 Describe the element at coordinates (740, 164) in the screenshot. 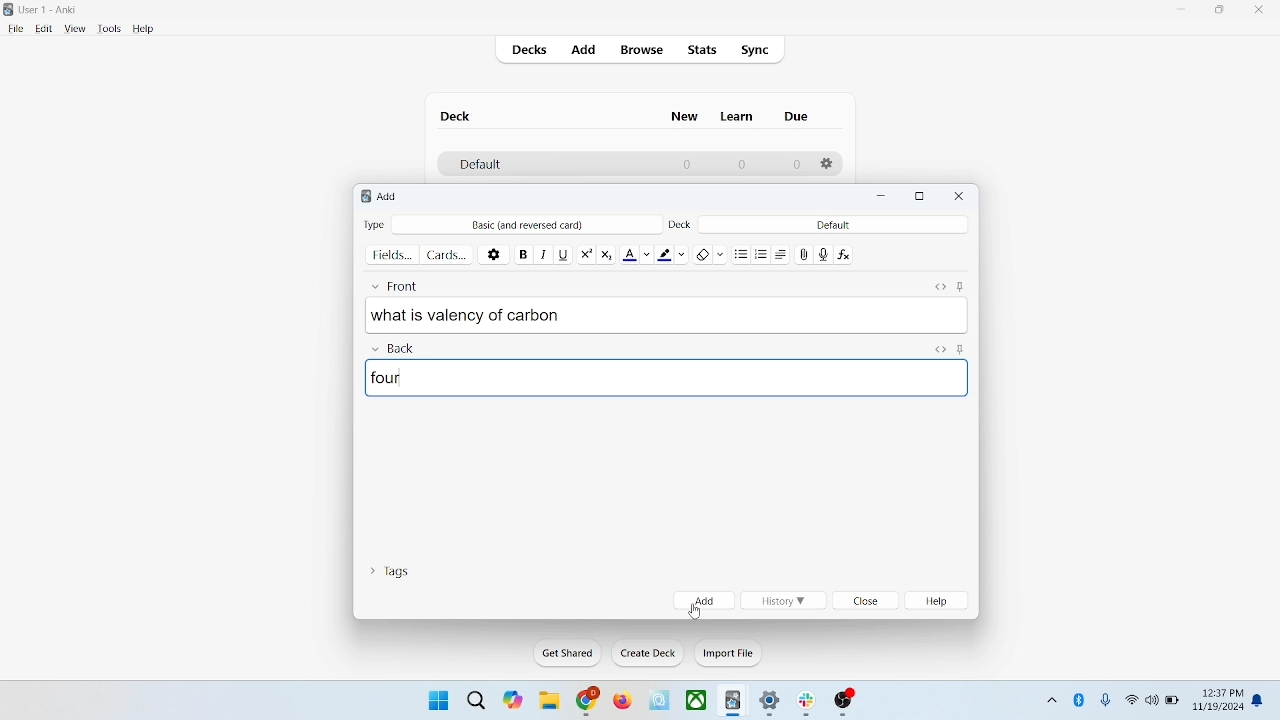

I see `0` at that location.